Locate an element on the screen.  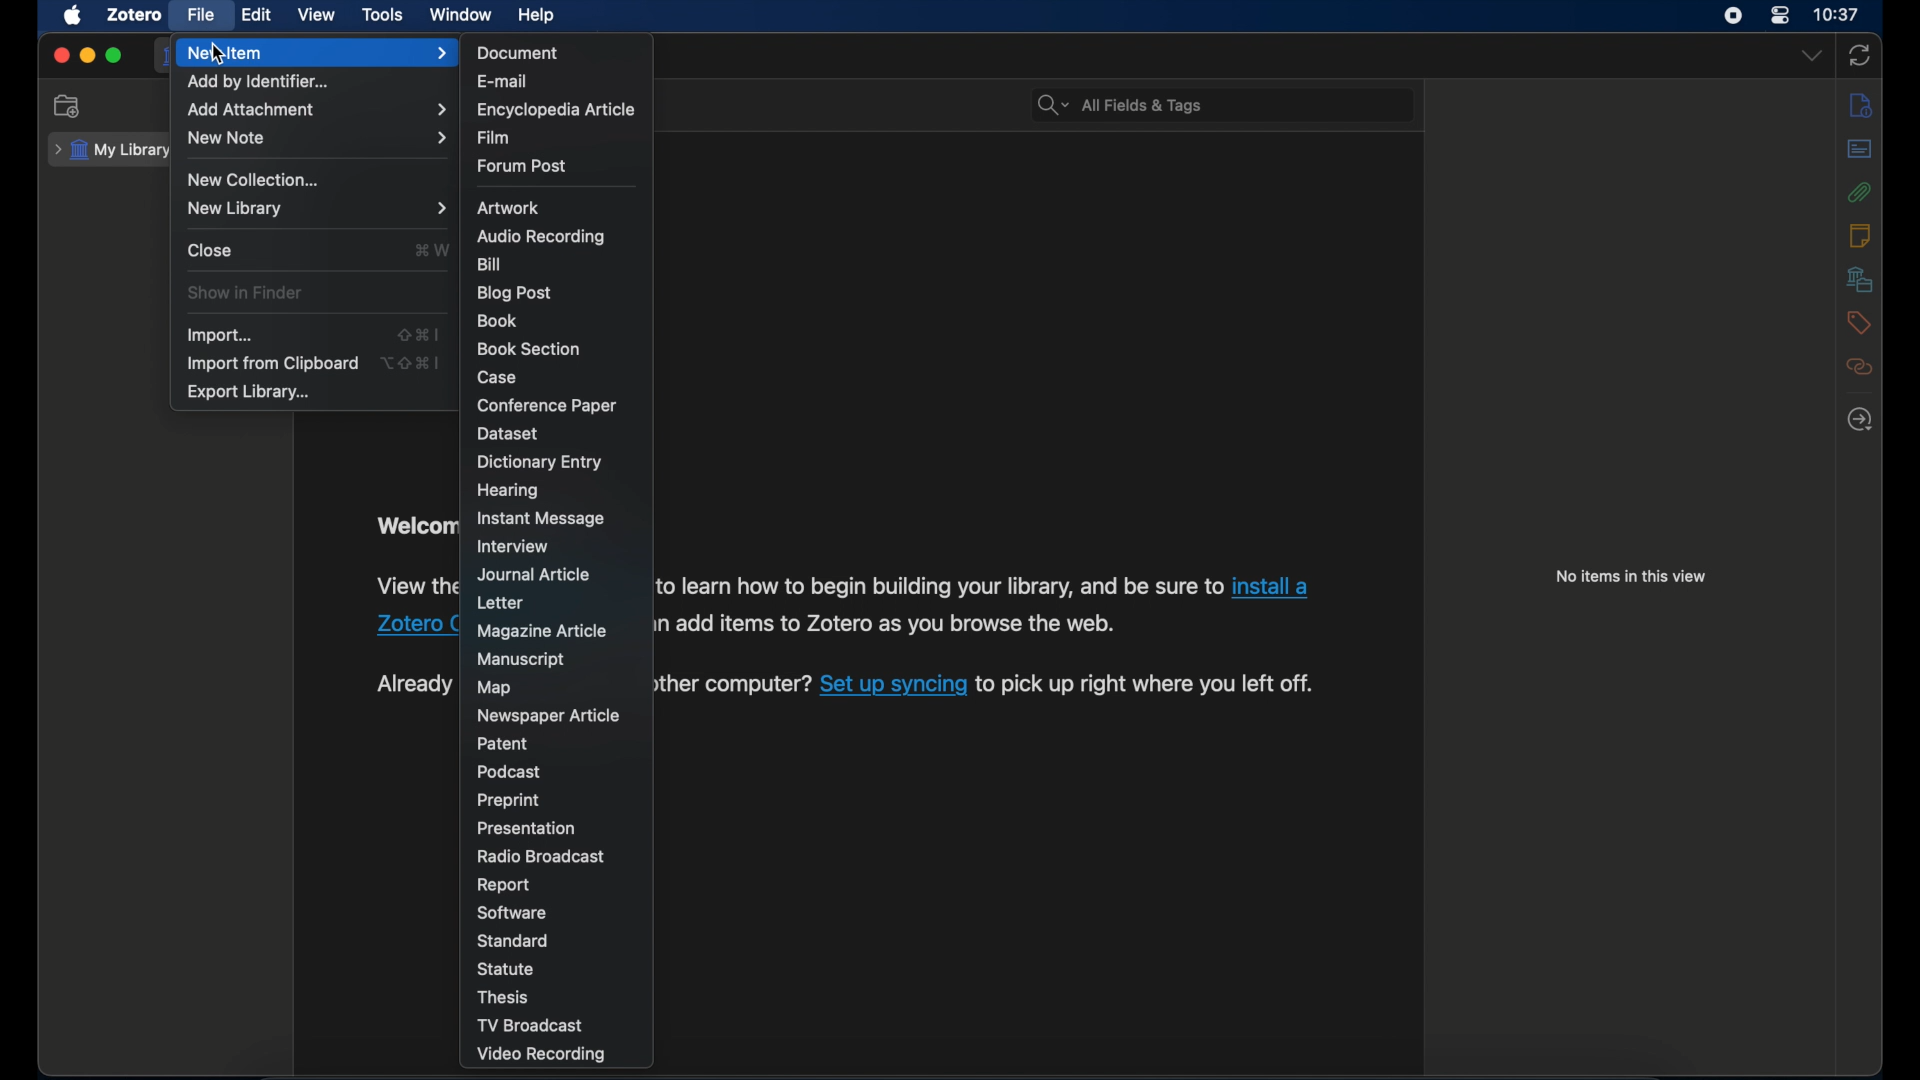
shortcut is located at coordinates (412, 364).